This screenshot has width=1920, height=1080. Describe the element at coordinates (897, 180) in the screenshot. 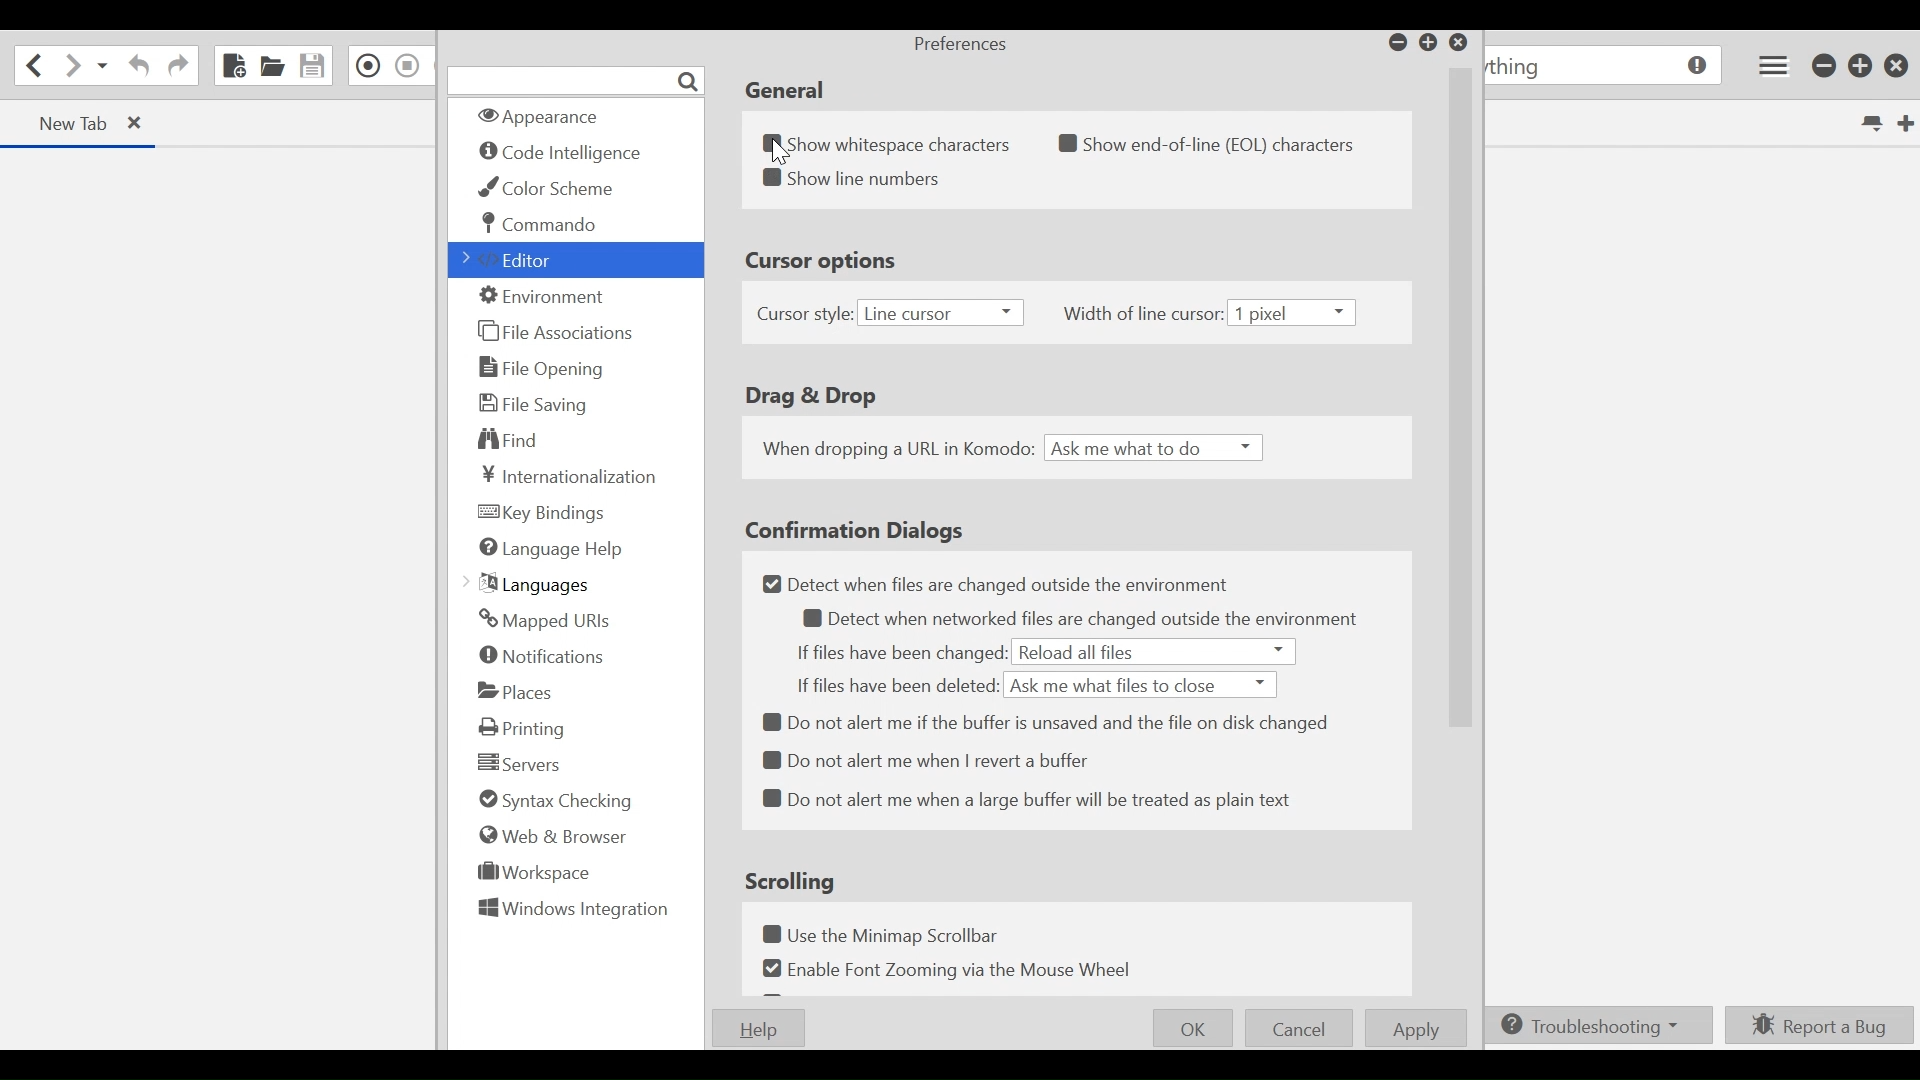

I see `Show line numbers` at that location.